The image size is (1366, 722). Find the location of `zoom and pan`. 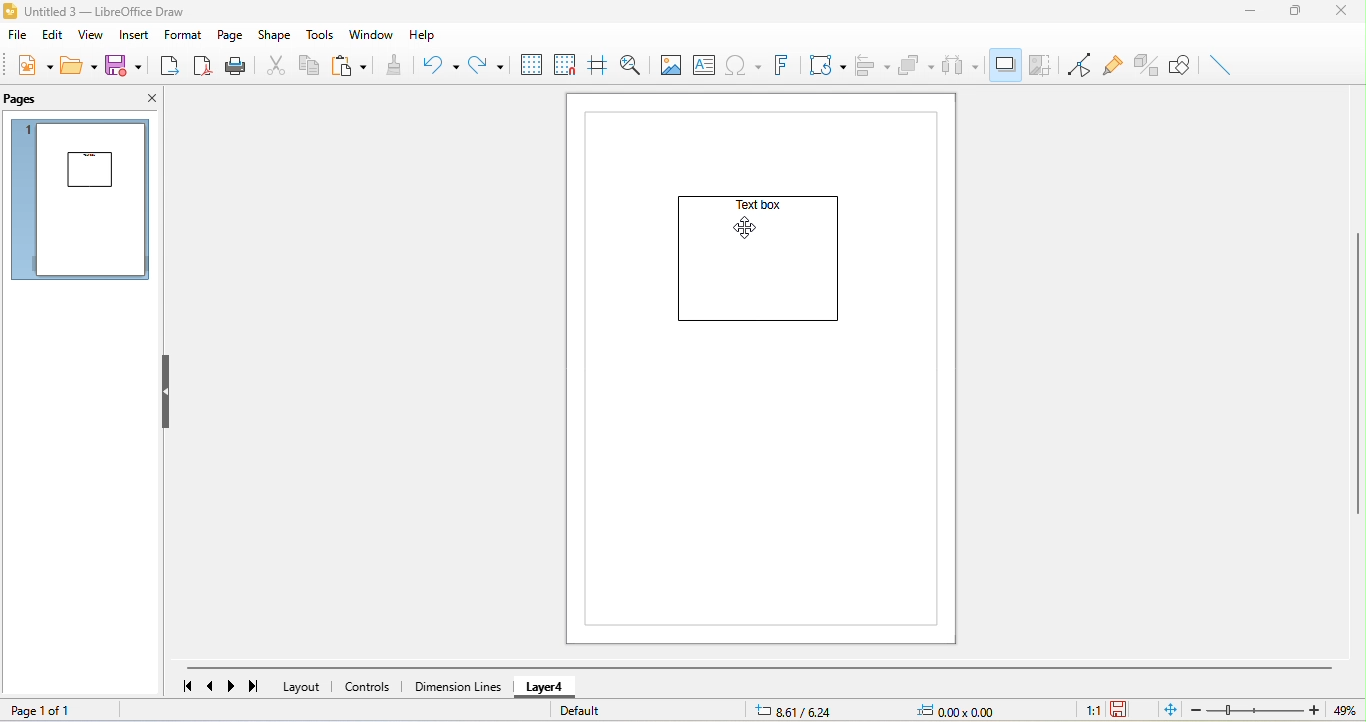

zoom and pan is located at coordinates (631, 64).